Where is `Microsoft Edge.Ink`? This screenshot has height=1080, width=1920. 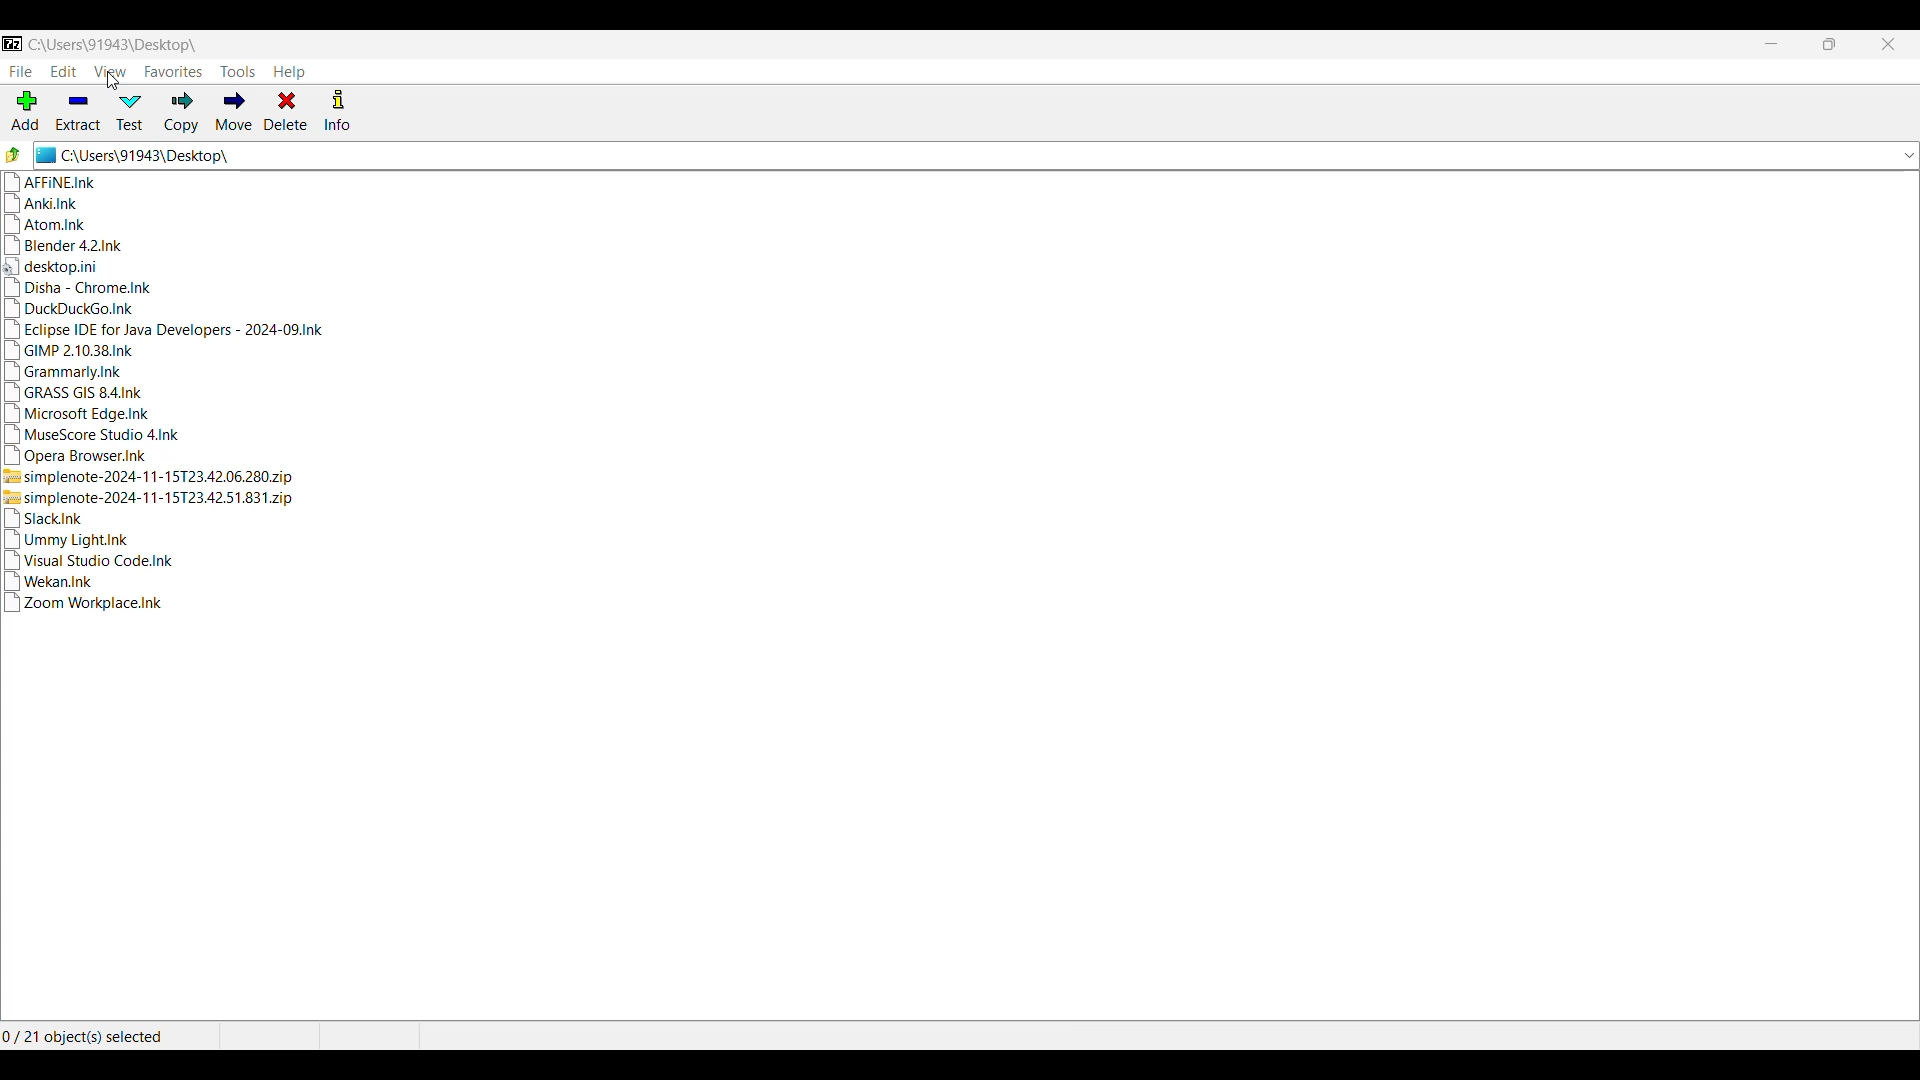
Microsoft Edge.Ink is located at coordinates (81, 414).